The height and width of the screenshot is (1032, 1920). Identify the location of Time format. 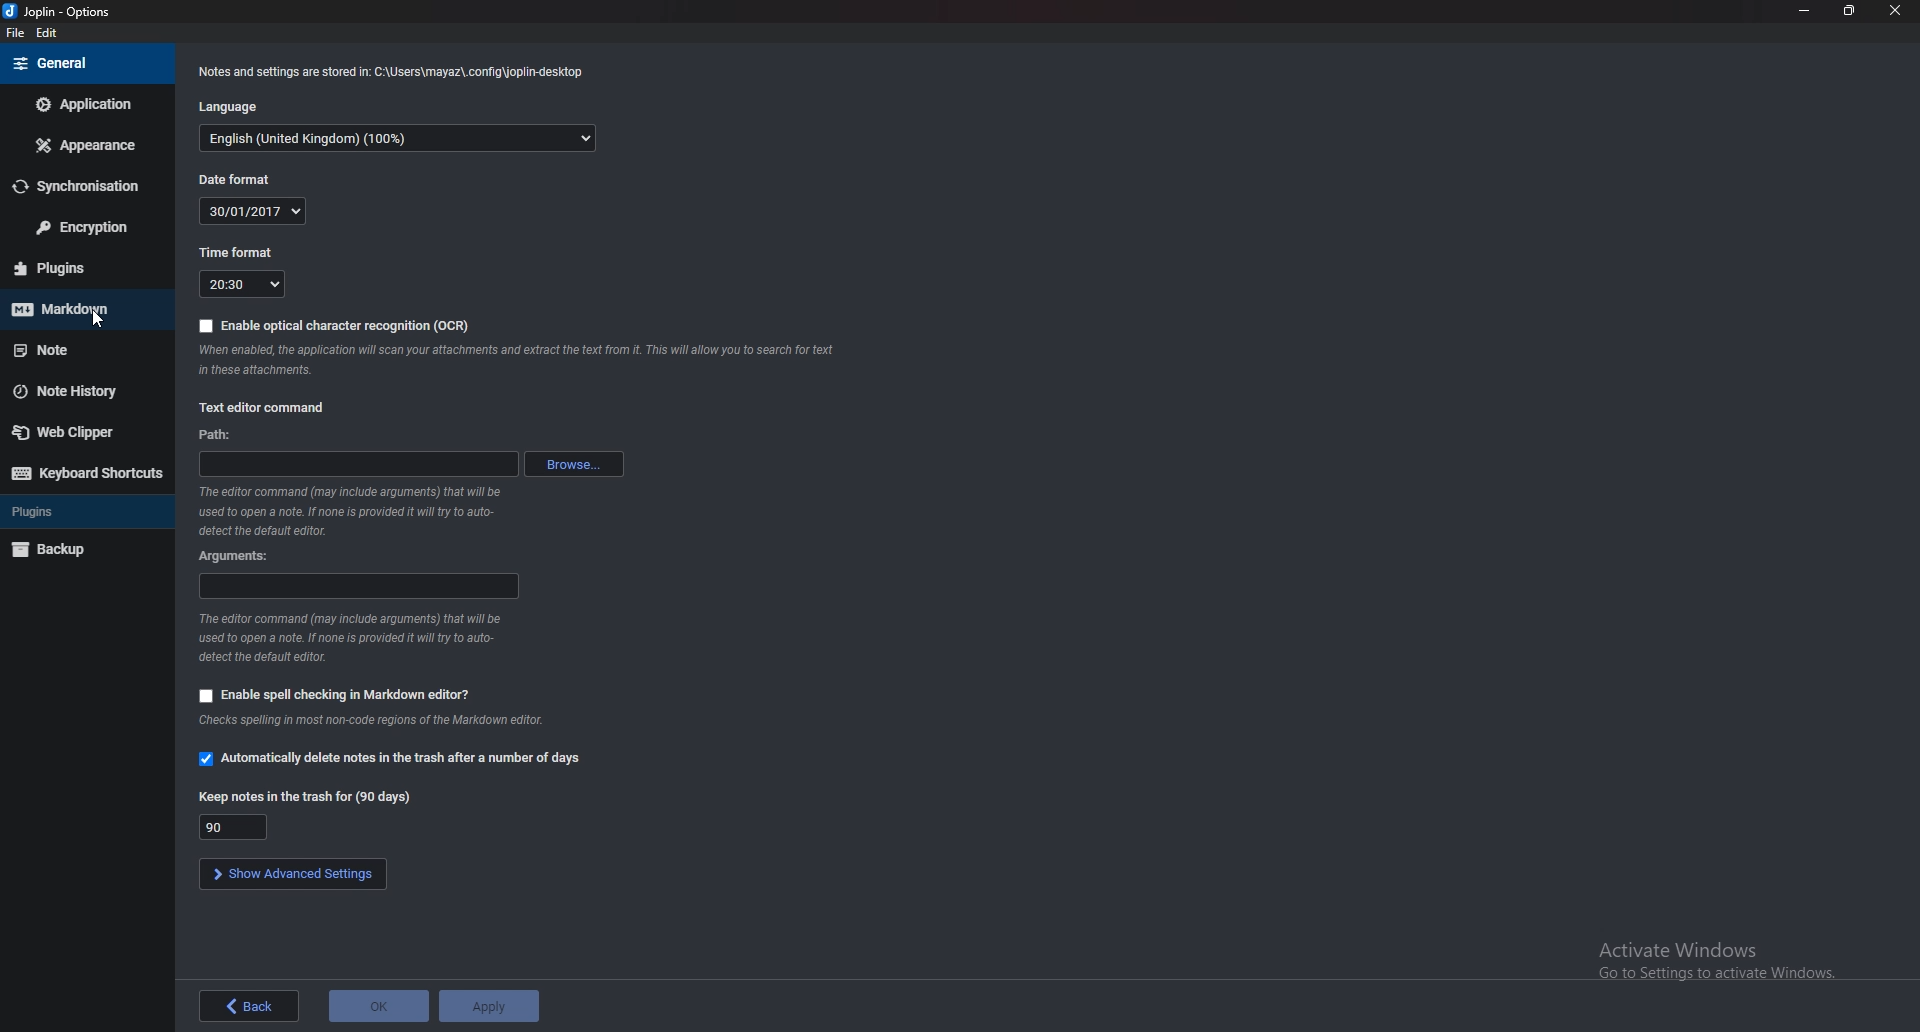
(244, 252).